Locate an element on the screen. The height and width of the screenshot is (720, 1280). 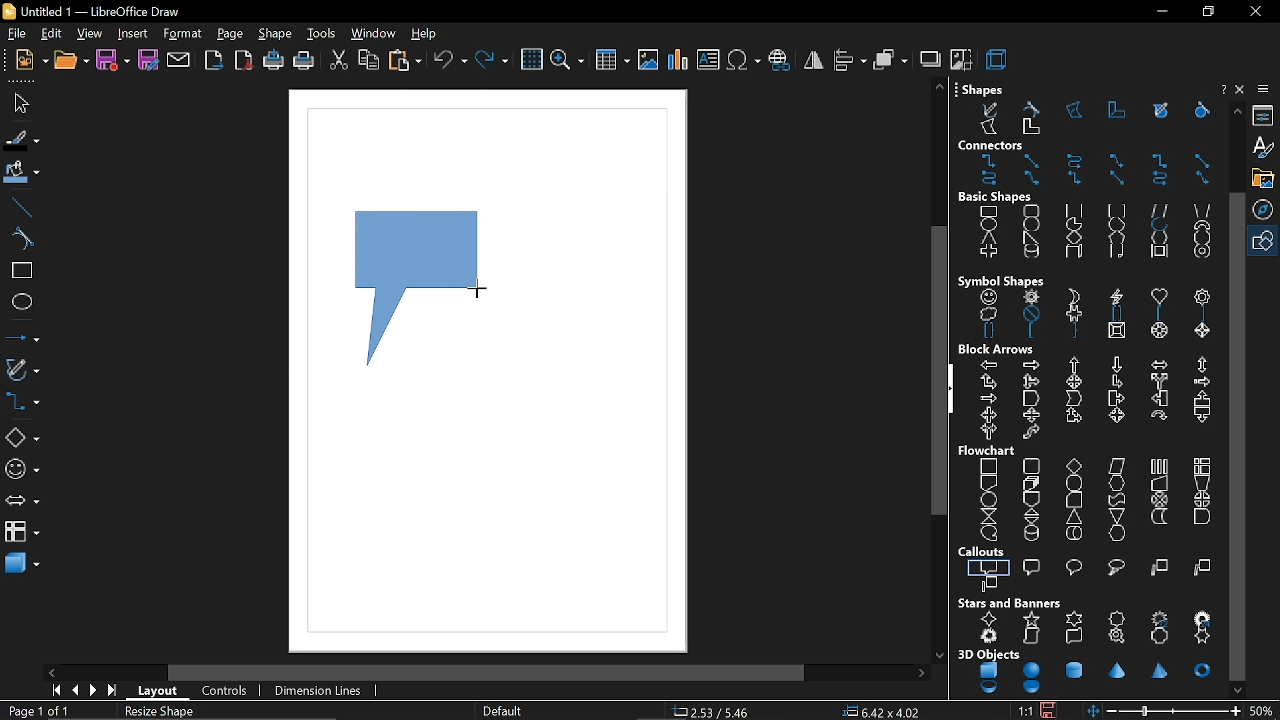
moon is located at coordinates (1071, 294).